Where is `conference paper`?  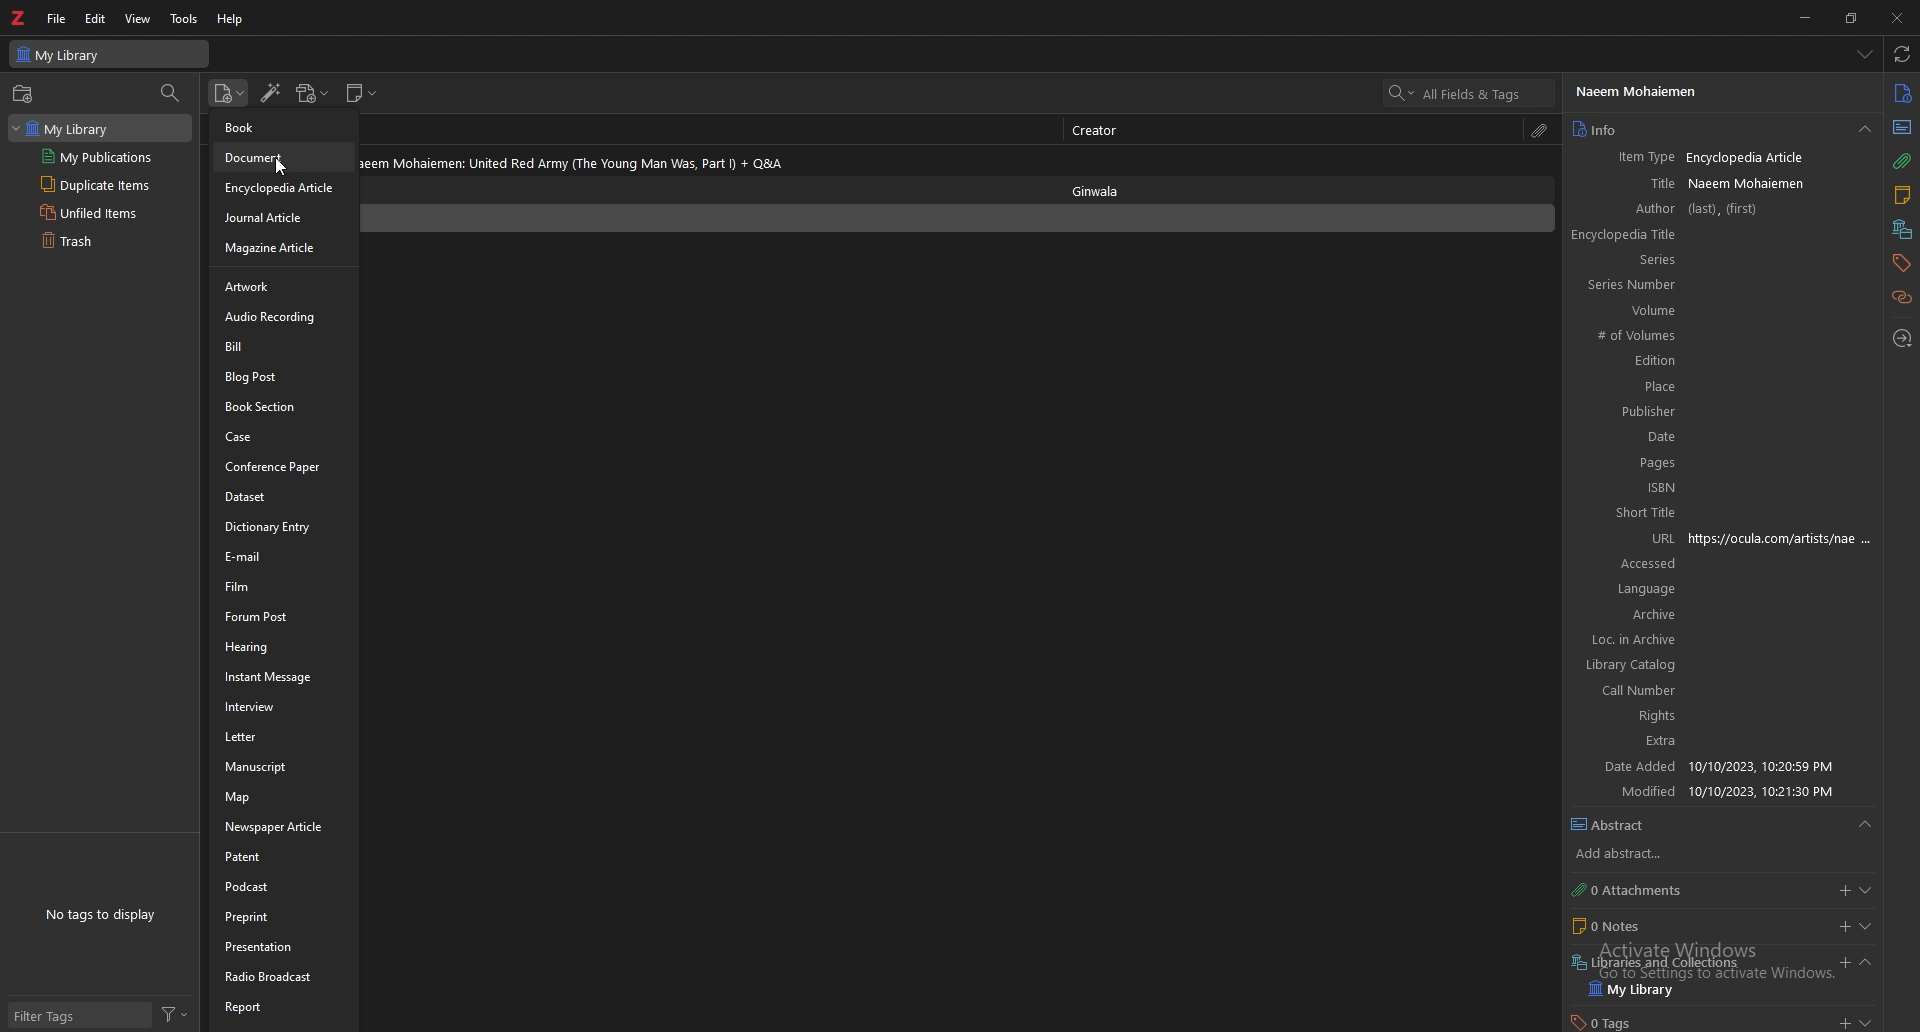 conference paper is located at coordinates (282, 467).